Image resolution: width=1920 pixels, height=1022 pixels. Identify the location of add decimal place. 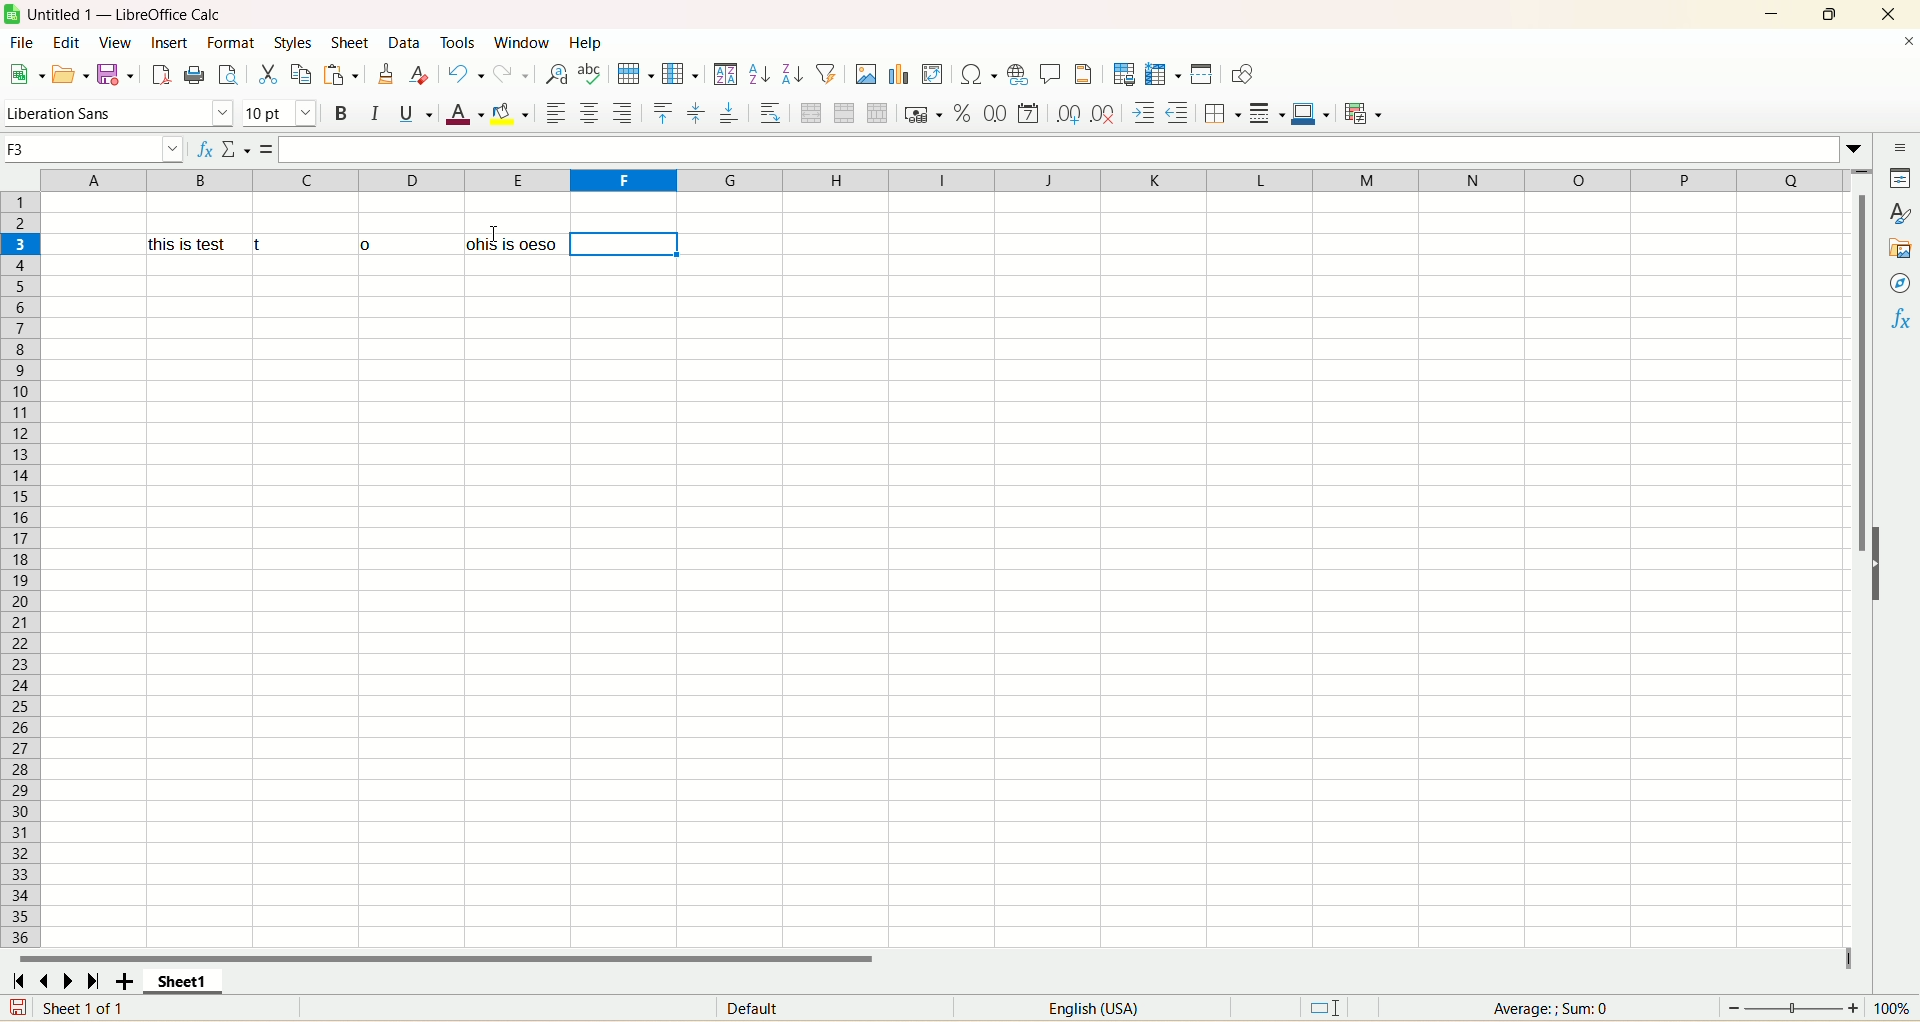
(1071, 114).